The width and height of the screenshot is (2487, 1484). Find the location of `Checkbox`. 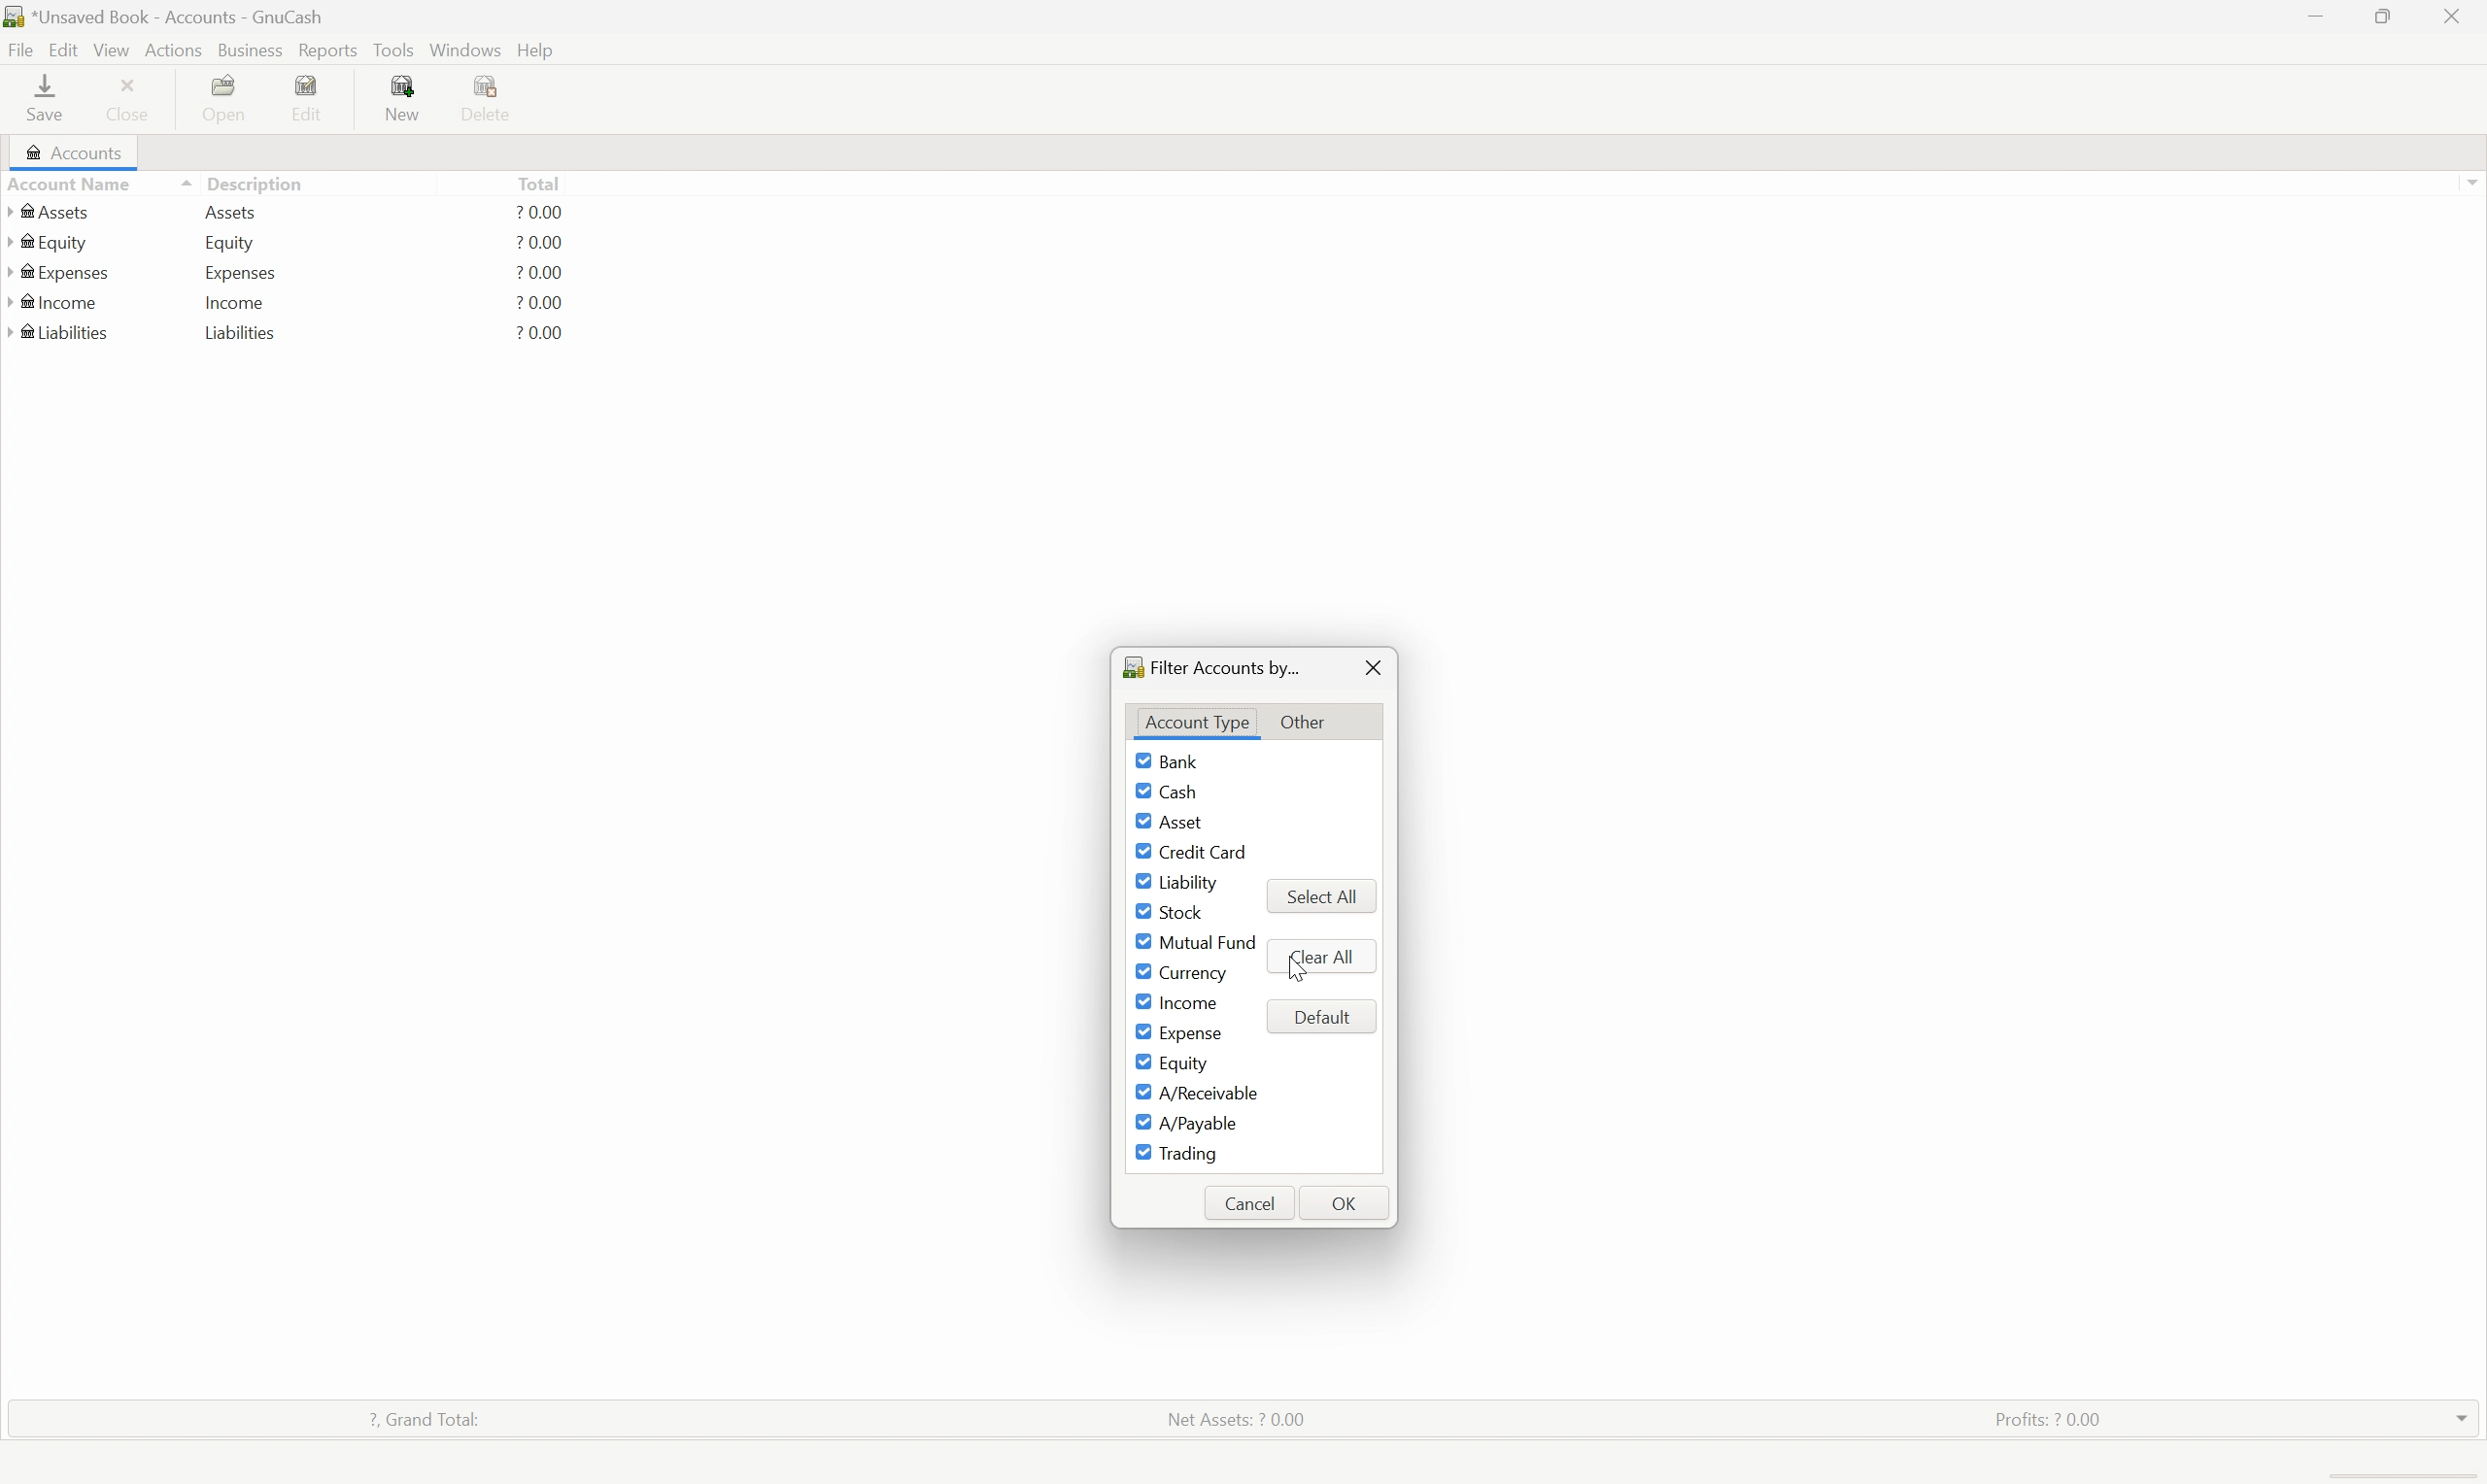

Checkbox is located at coordinates (1140, 760).